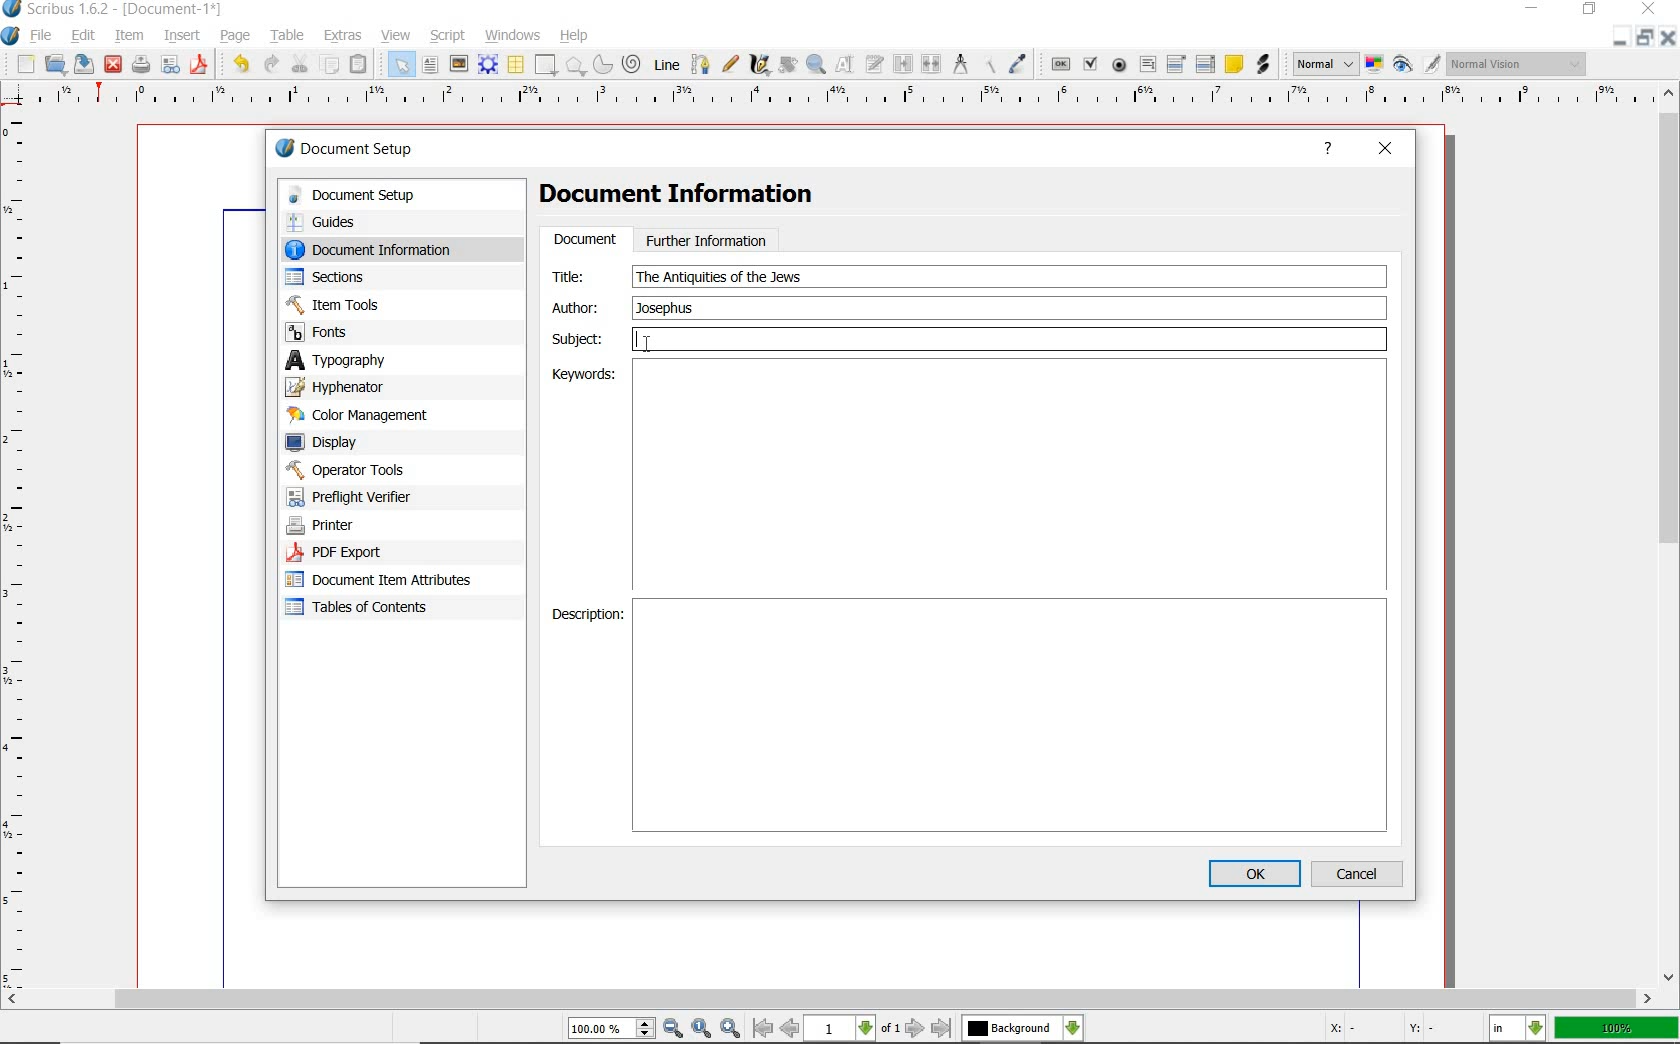 This screenshot has height=1044, width=1680. Describe the element at coordinates (514, 36) in the screenshot. I see `windows` at that location.